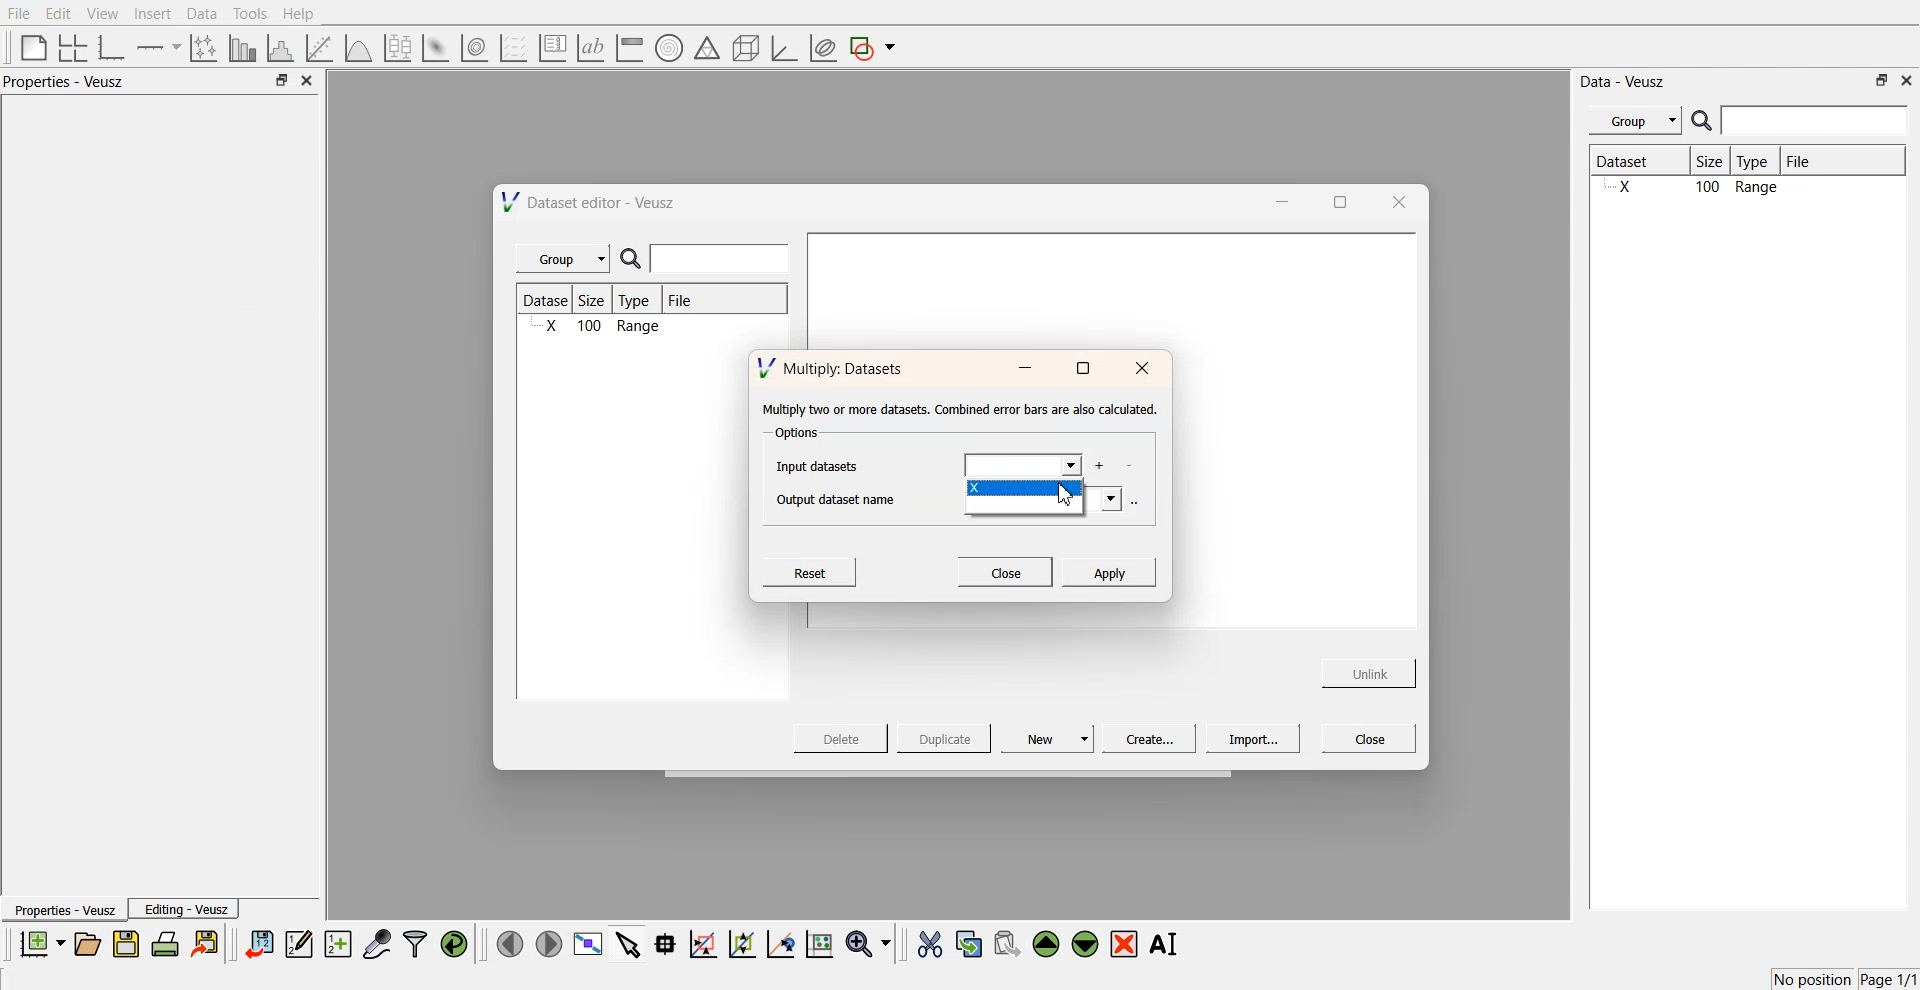 The width and height of the screenshot is (1920, 990). What do you see at coordinates (1070, 501) in the screenshot?
I see `cursor` at bounding box center [1070, 501].